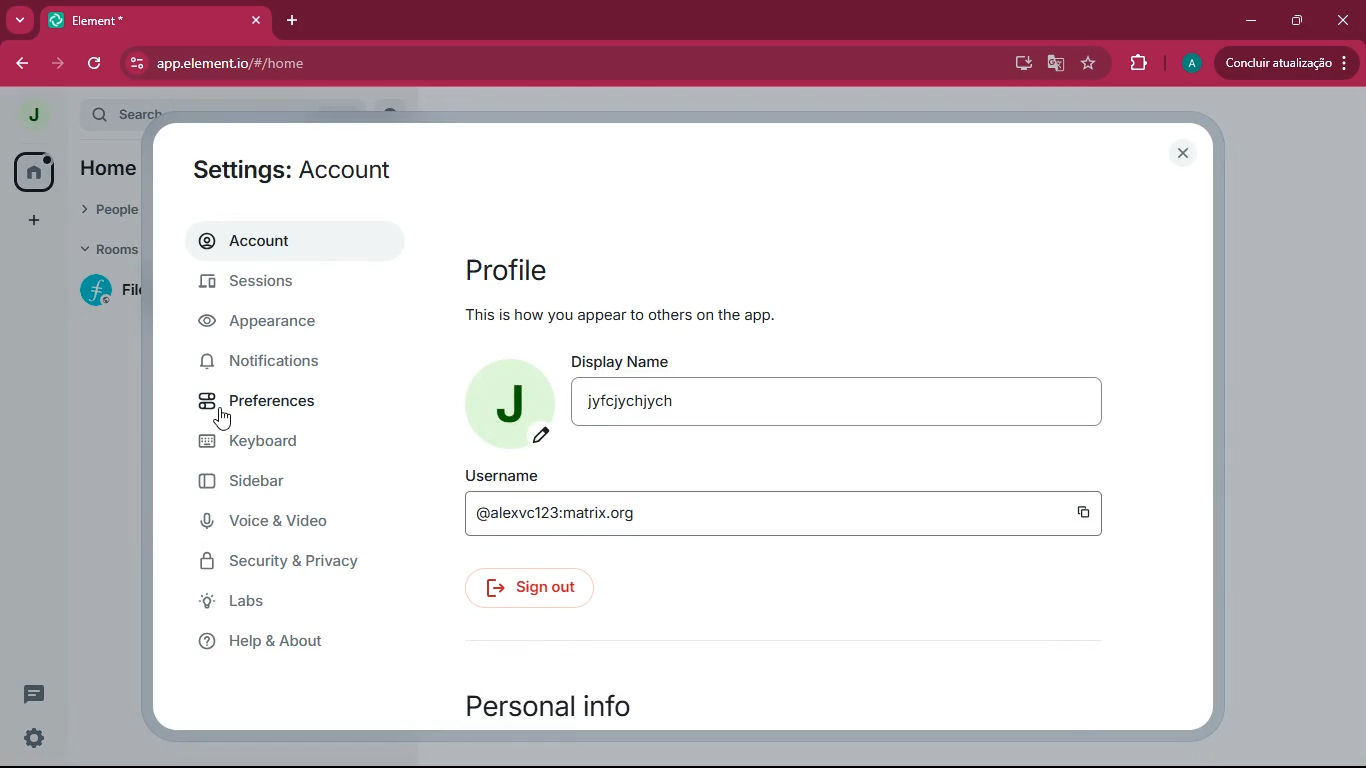 The height and width of the screenshot is (768, 1366). Describe the element at coordinates (1085, 511) in the screenshot. I see `copy` at that location.